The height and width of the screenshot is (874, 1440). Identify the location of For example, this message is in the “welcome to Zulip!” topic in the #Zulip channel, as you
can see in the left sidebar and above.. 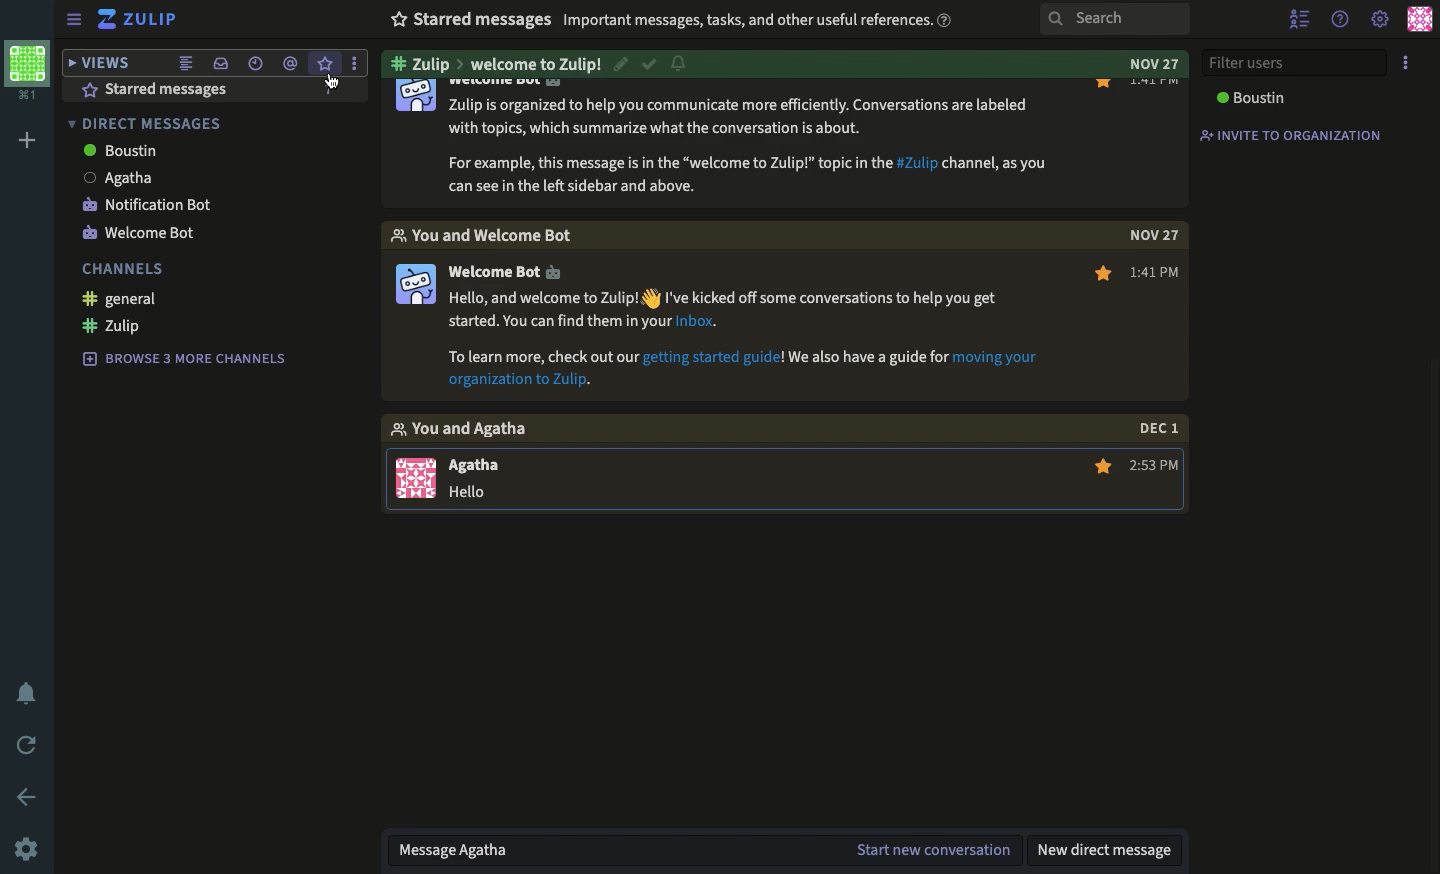
(748, 172).